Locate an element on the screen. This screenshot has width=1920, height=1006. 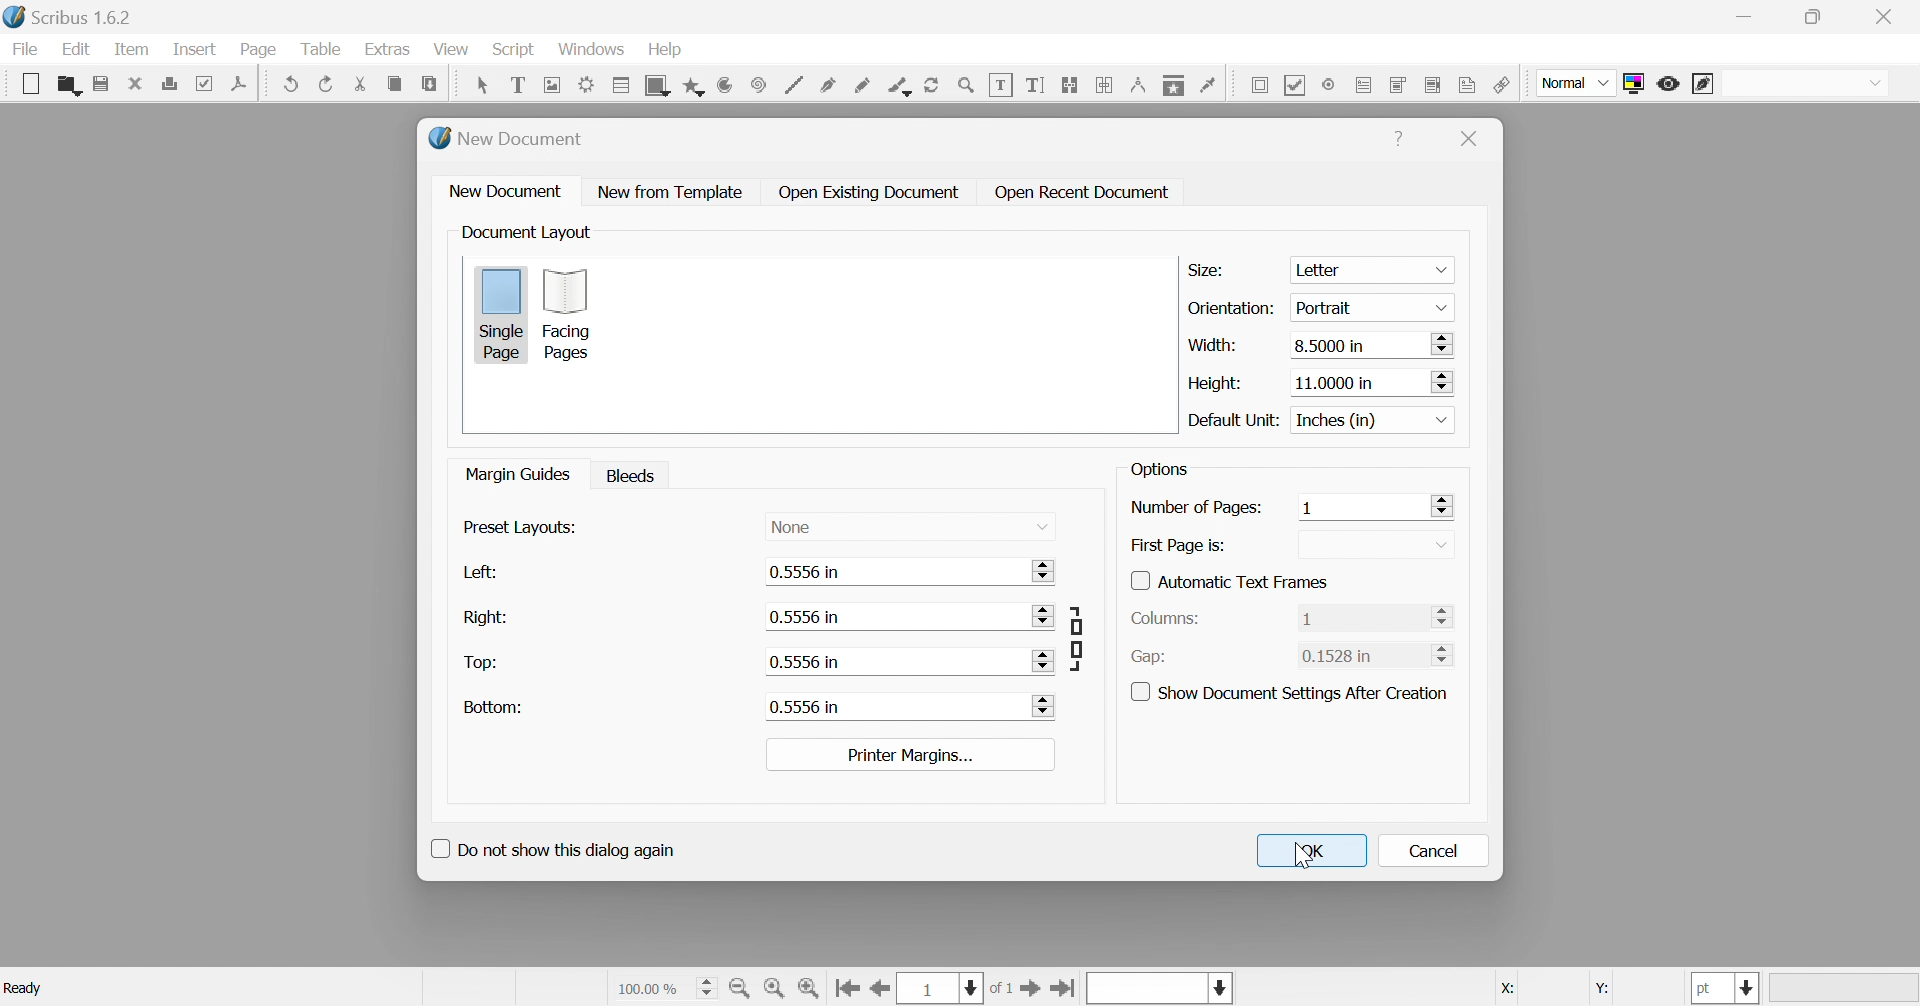
open is located at coordinates (67, 82).